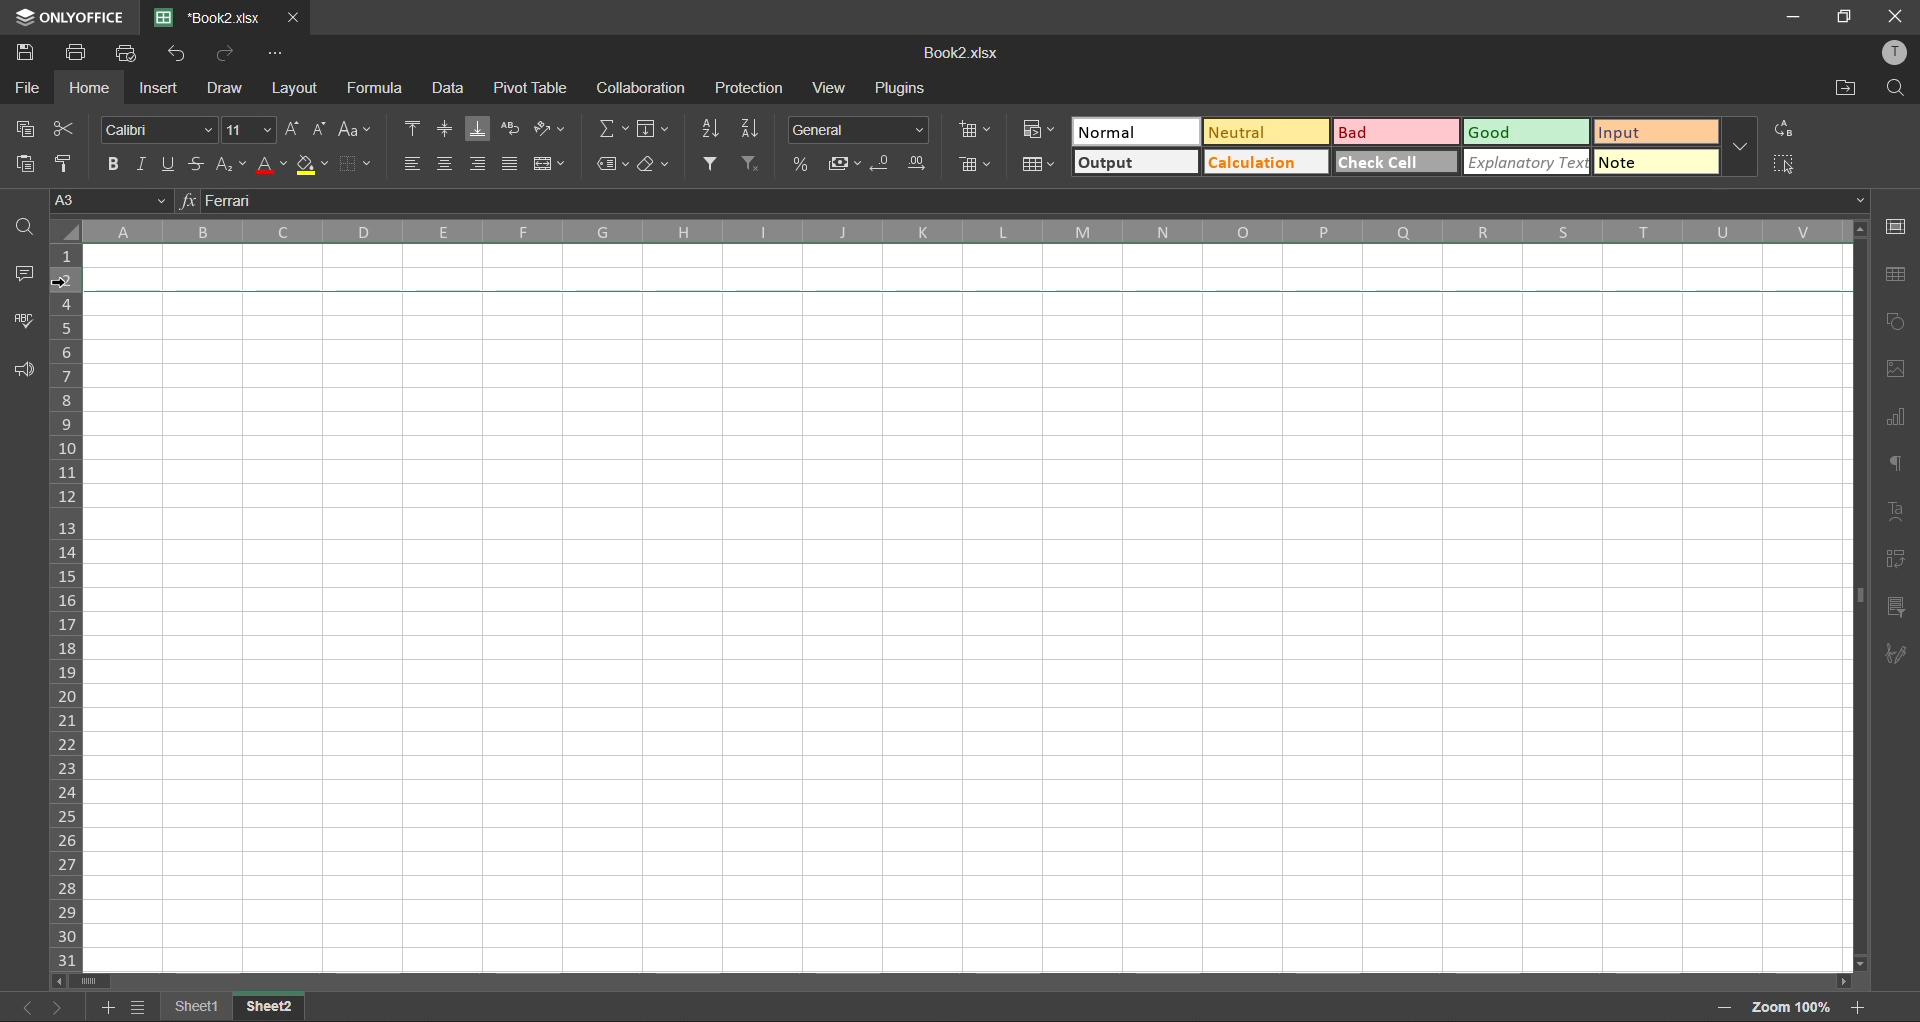 The width and height of the screenshot is (1920, 1022). What do you see at coordinates (1794, 18) in the screenshot?
I see `minimize` at bounding box center [1794, 18].